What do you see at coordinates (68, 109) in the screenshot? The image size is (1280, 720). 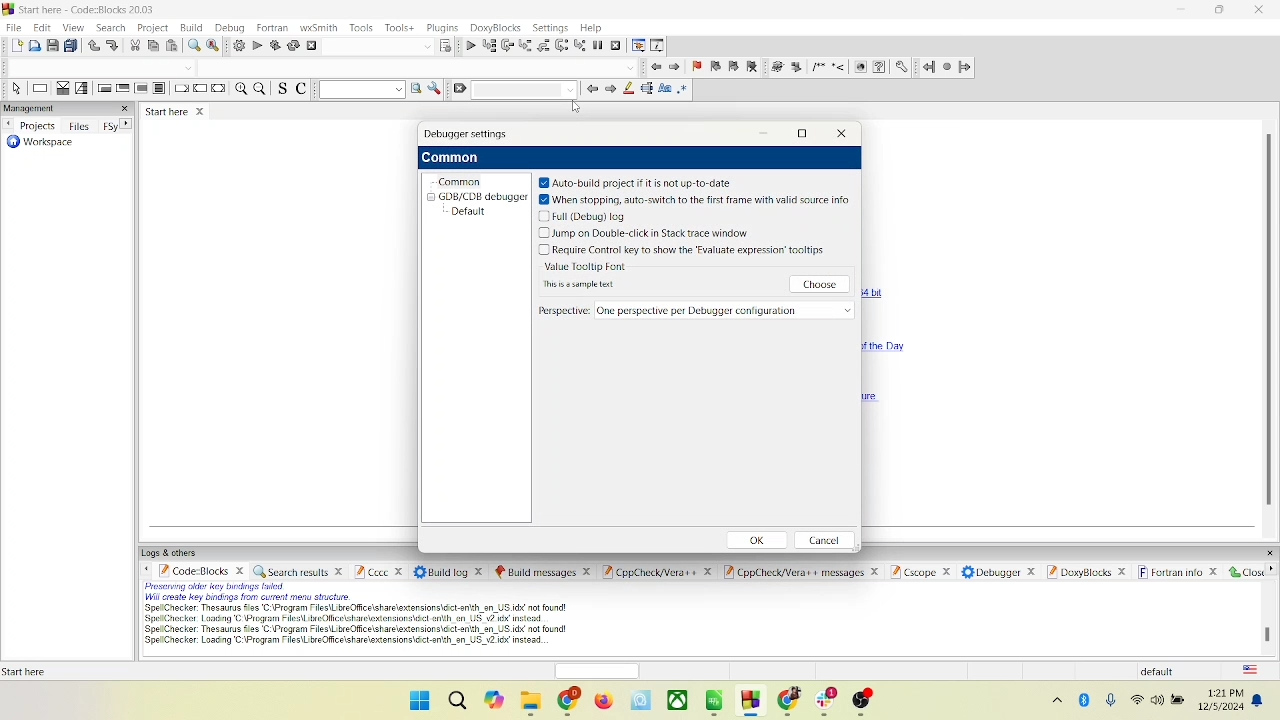 I see `management` at bounding box center [68, 109].